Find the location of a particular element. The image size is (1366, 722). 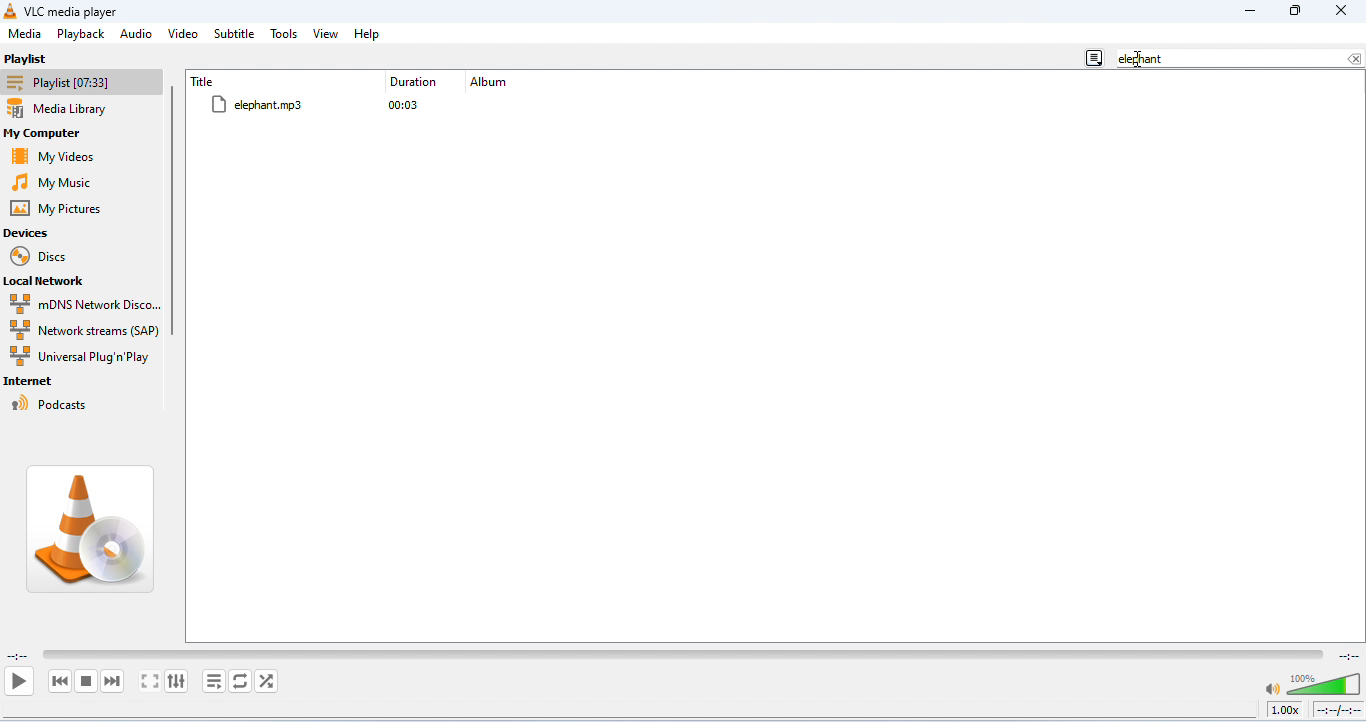

media library is located at coordinates (76, 110).